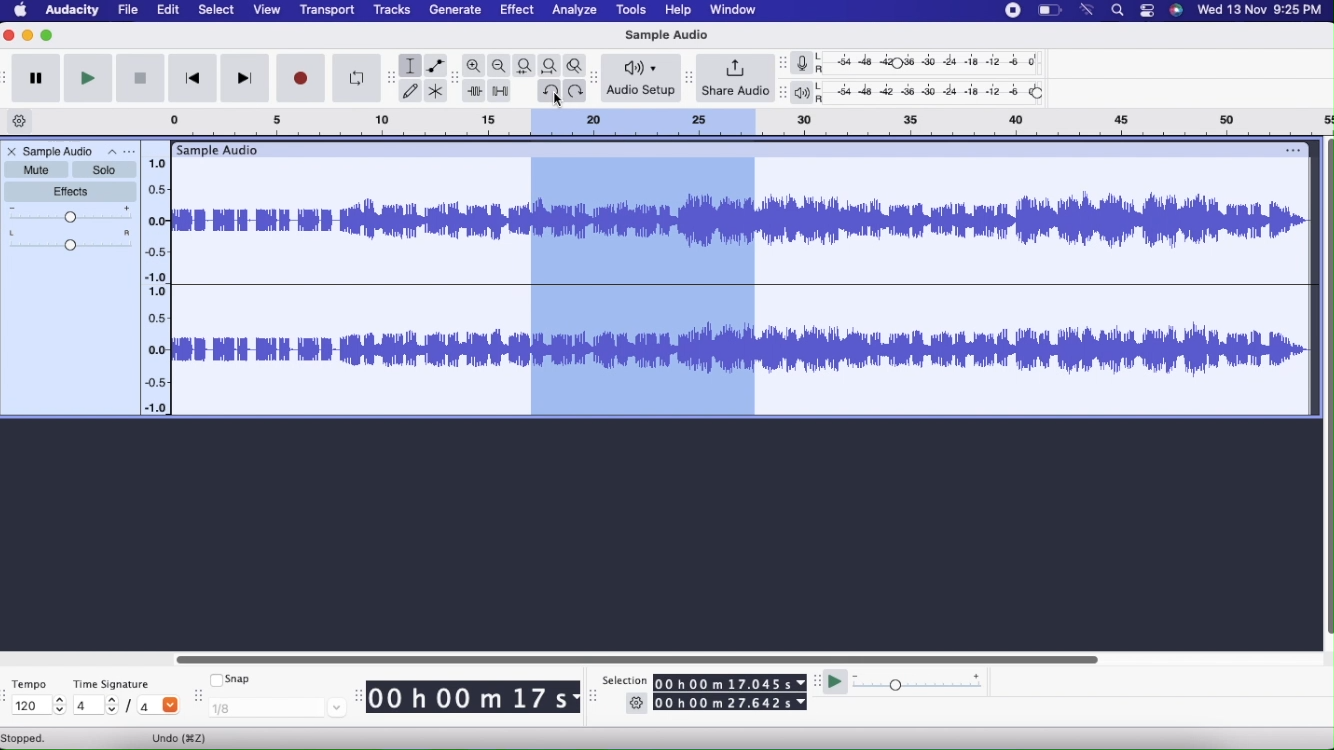 Image resolution: width=1334 pixels, height=750 pixels. Describe the element at coordinates (1013, 11) in the screenshot. I see `Menu` at that location.